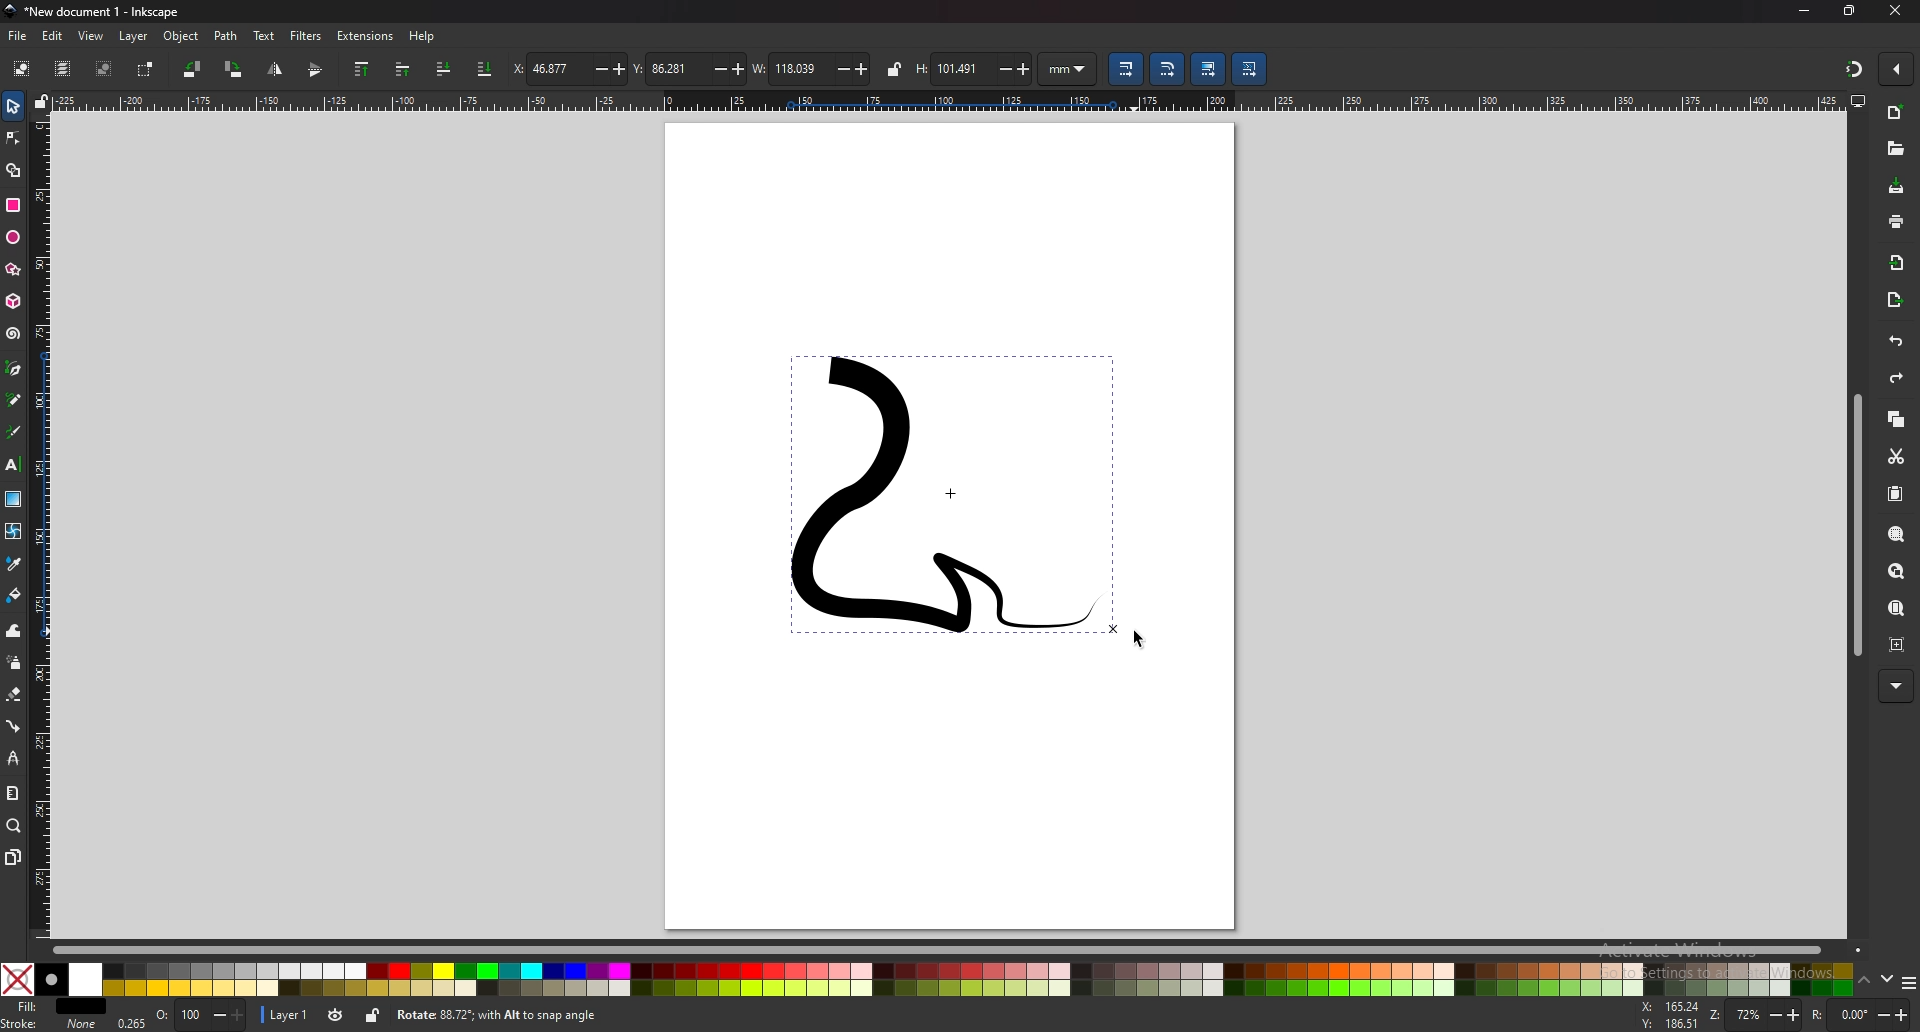  I want to click on layer, so click(286, 1014).